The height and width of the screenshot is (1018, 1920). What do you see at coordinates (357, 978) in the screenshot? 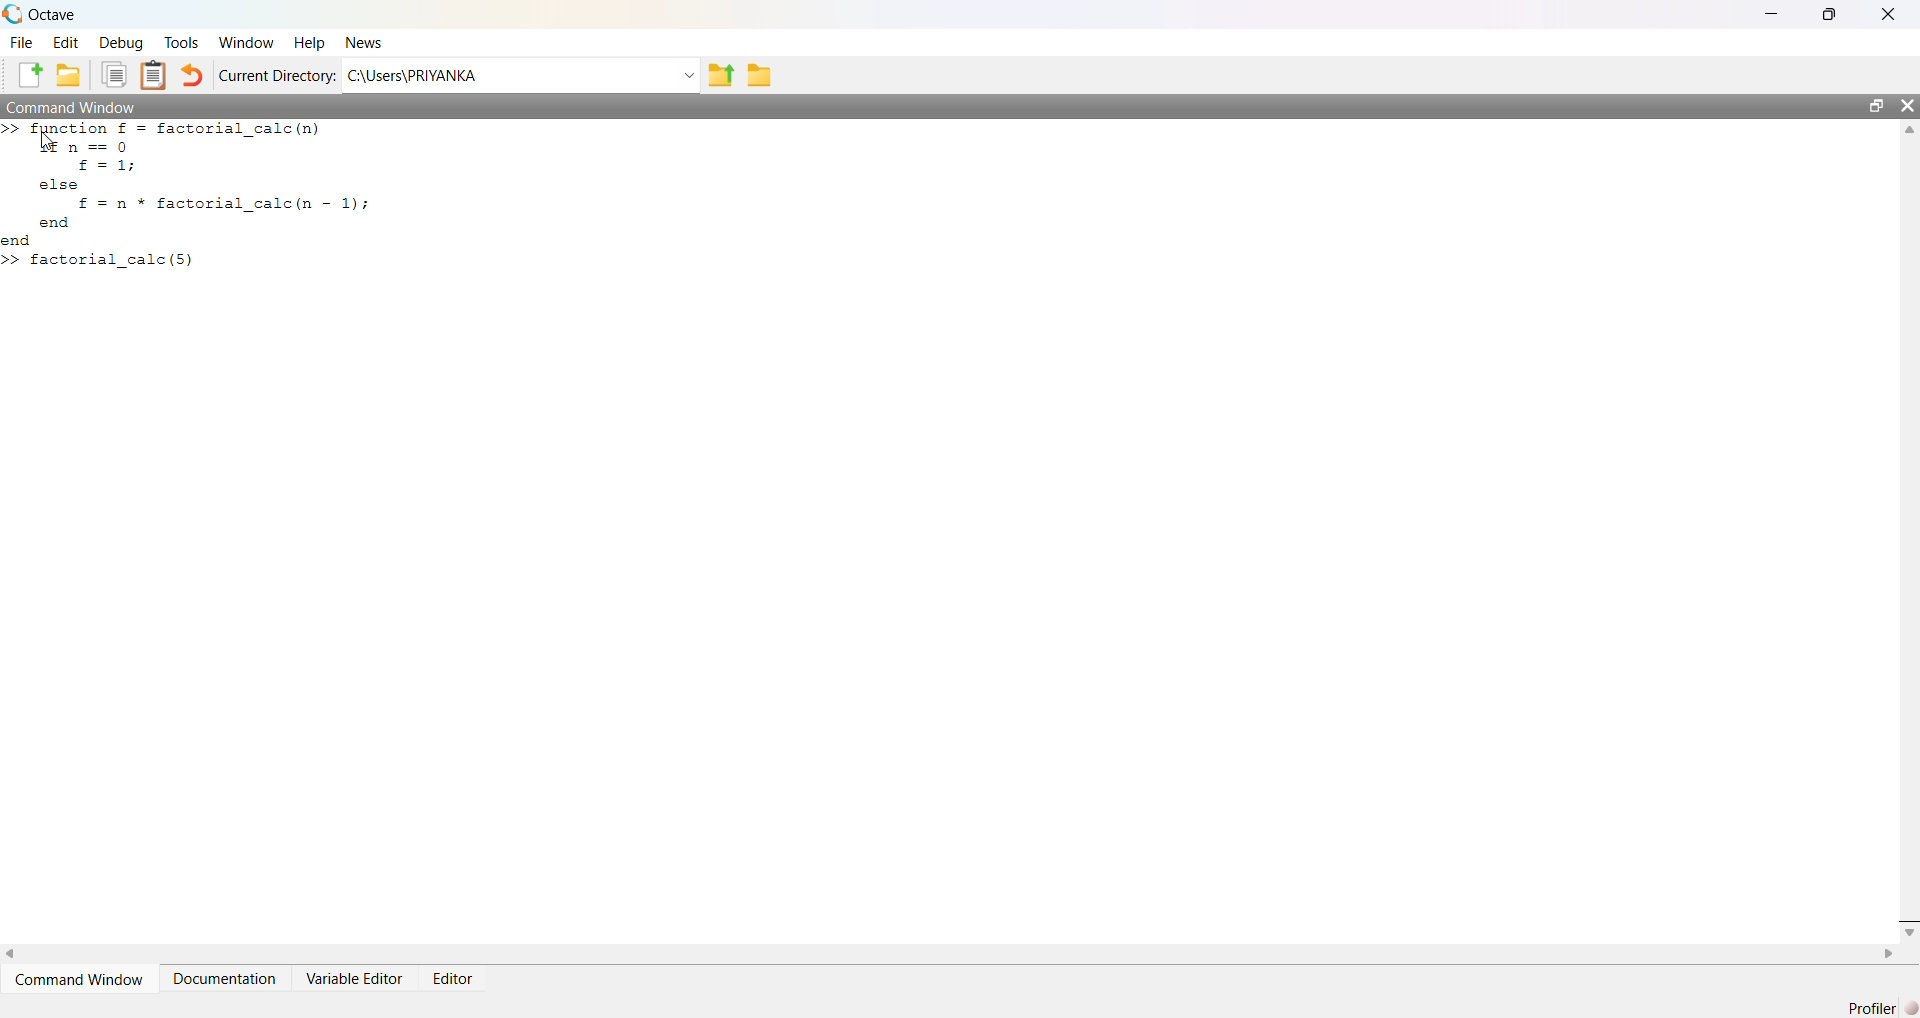
I see `Variable Editor` at bounding box center [357, 978].